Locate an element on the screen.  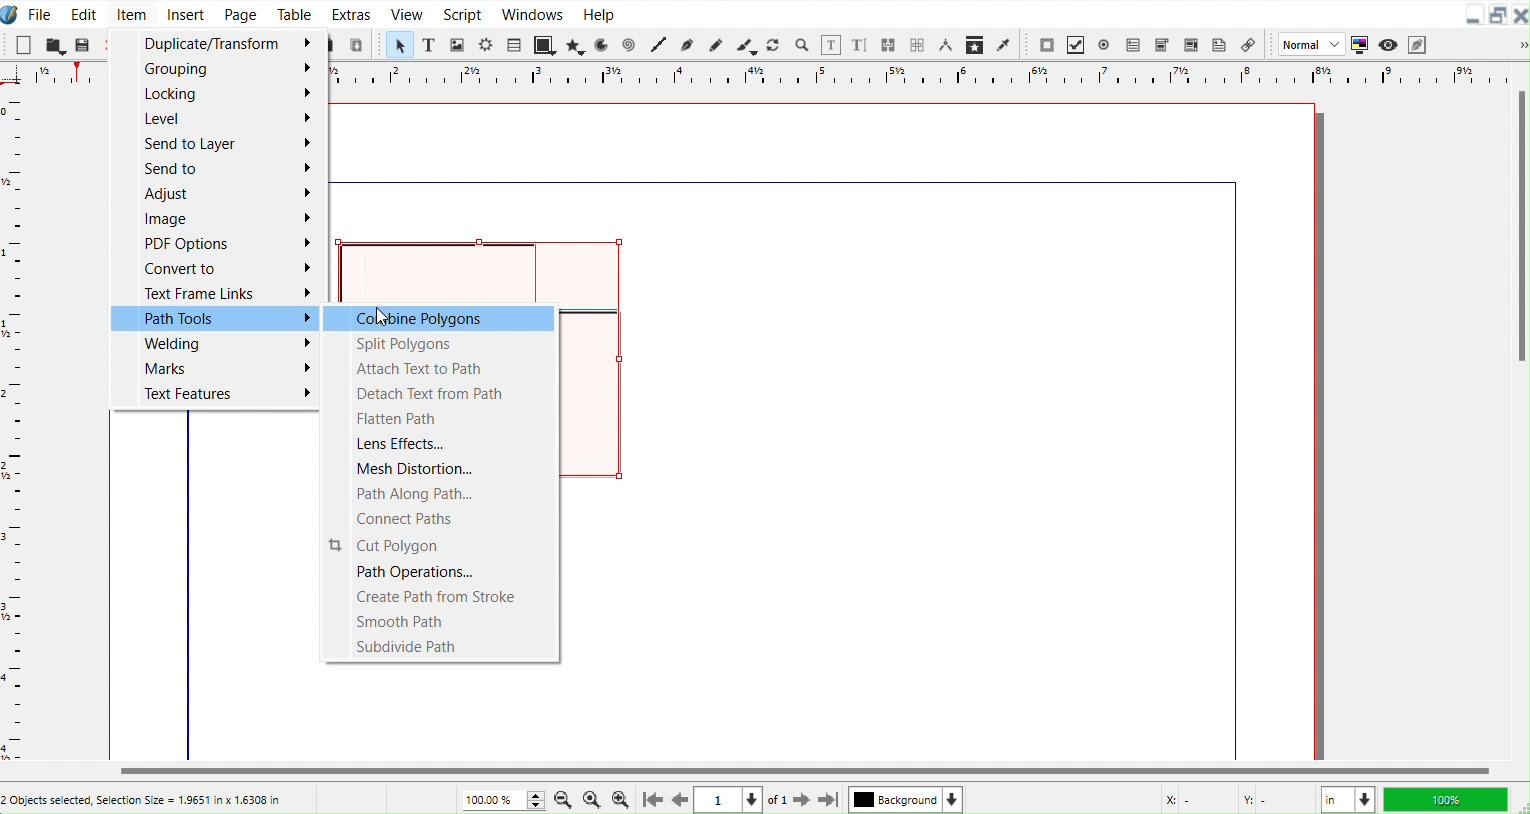
Zoom to 100% is located at coordinates (592, 799).